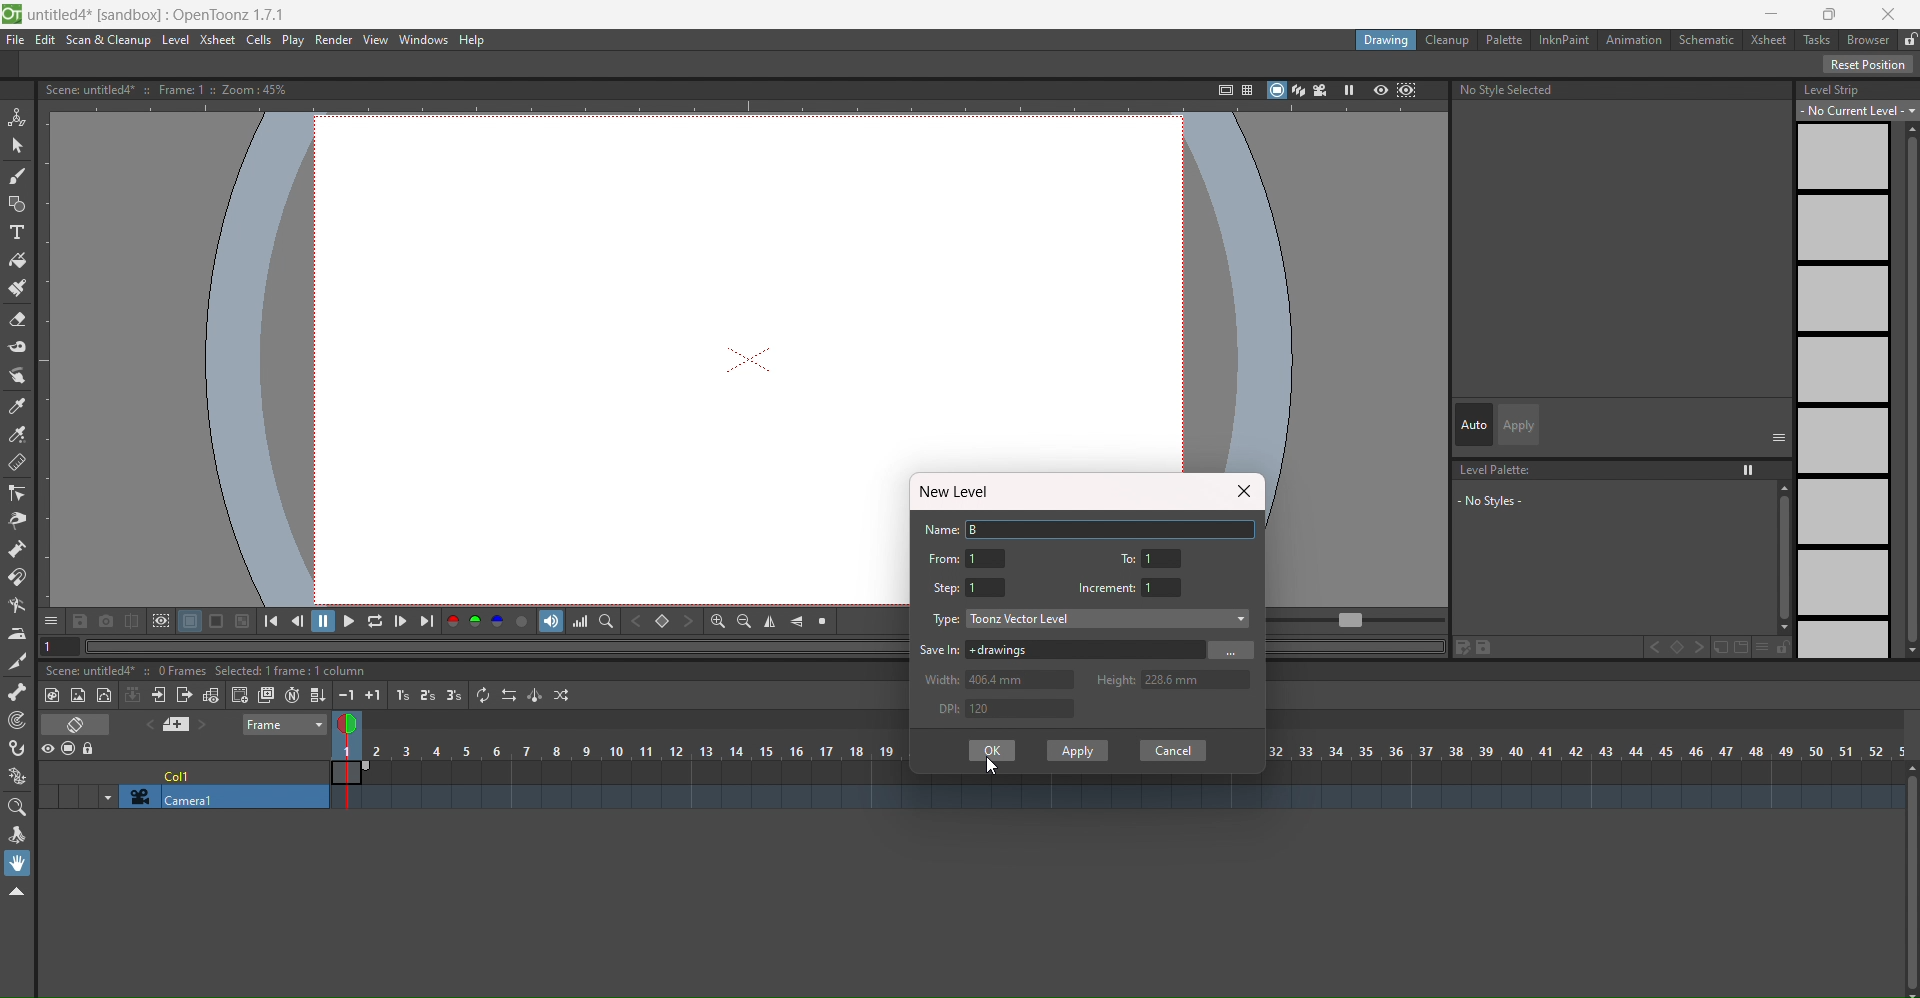 Image resolution: width=1920 pixels, height=998 pixels. Describe the element at coordinates (1842, 391) in the screenshot. I see `level strips` at that location.